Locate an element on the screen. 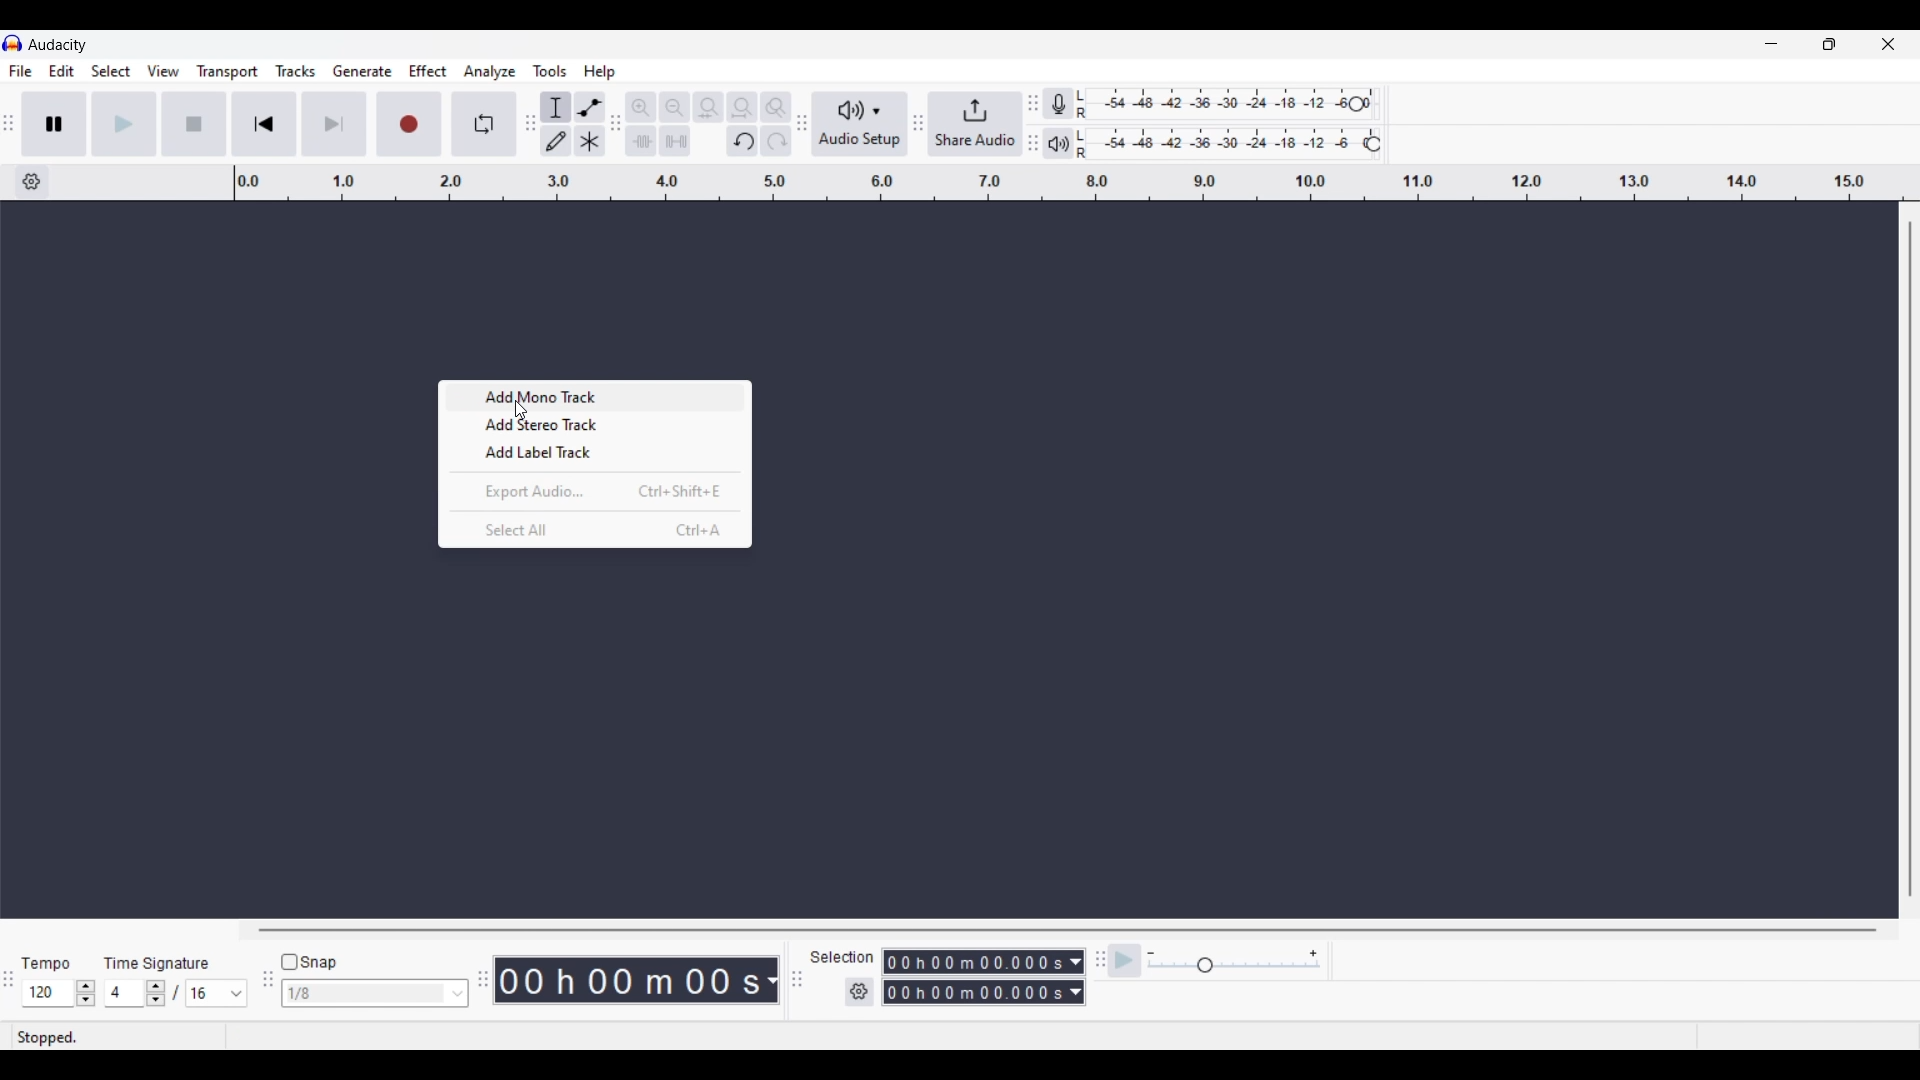 The width and height of the screenshot is (1920, 1080). Time Signature is located at coordinates (160, 962).